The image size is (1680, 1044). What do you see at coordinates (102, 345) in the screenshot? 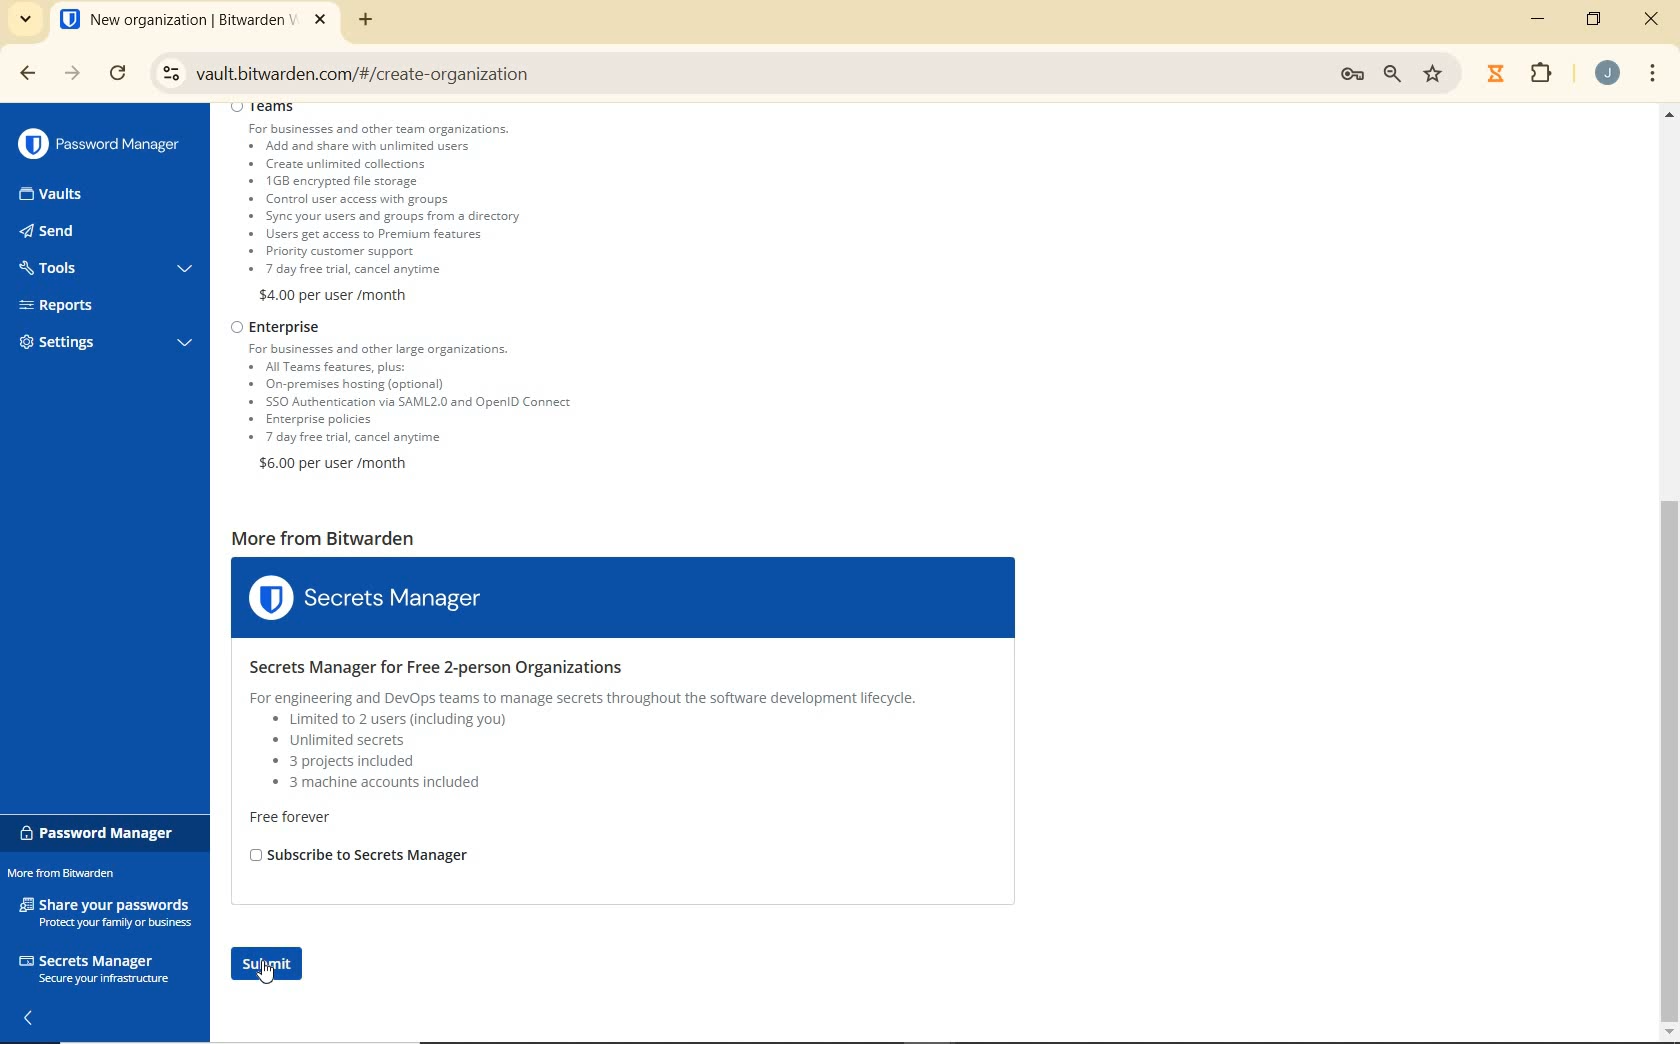
I see `settings` at bounding box center [102, 345].